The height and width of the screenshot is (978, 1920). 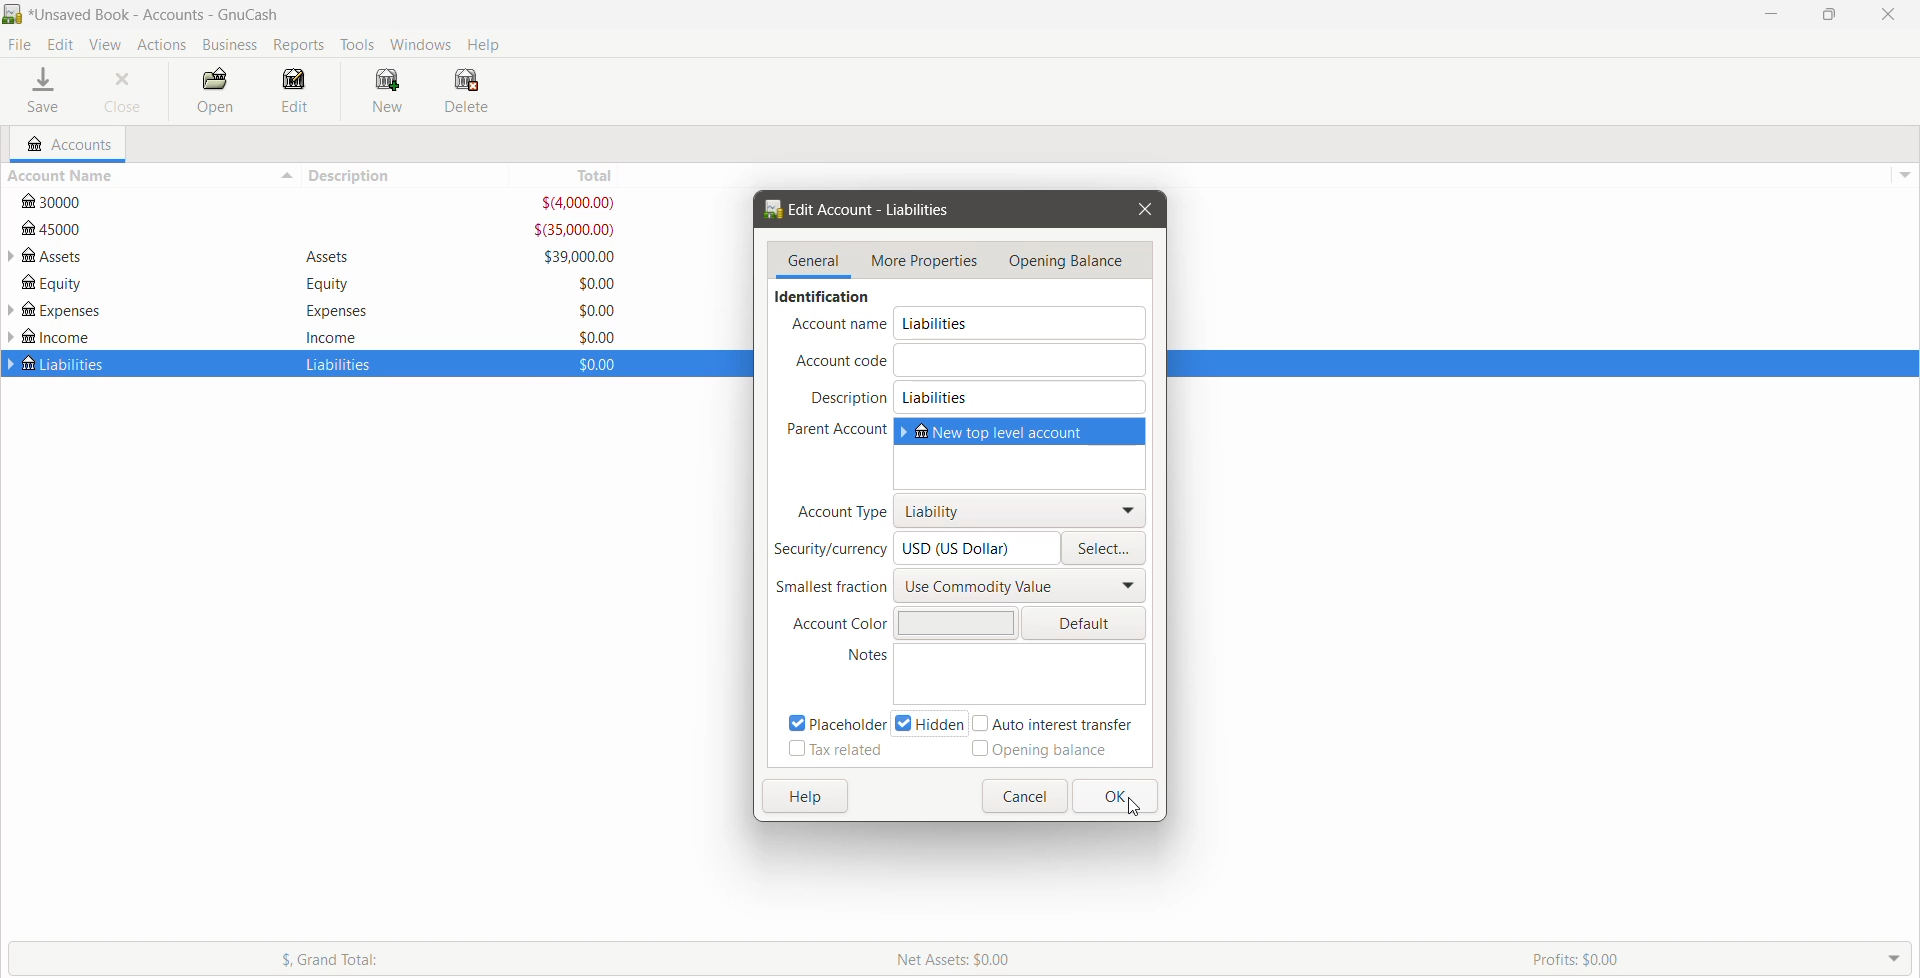 What do you see at coordinates (391, 92) in the screenshot?
I see `New` at bounding box center [391, 92].